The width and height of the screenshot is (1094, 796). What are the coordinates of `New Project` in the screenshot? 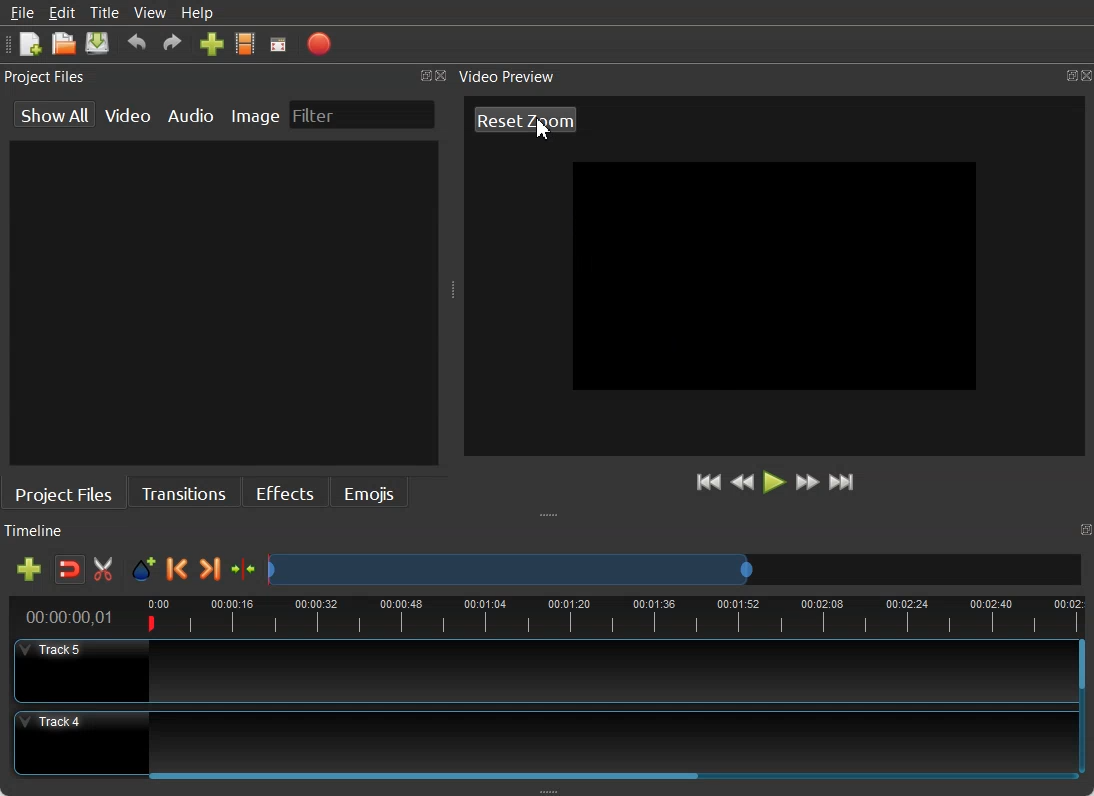 It's located at (29, 45).